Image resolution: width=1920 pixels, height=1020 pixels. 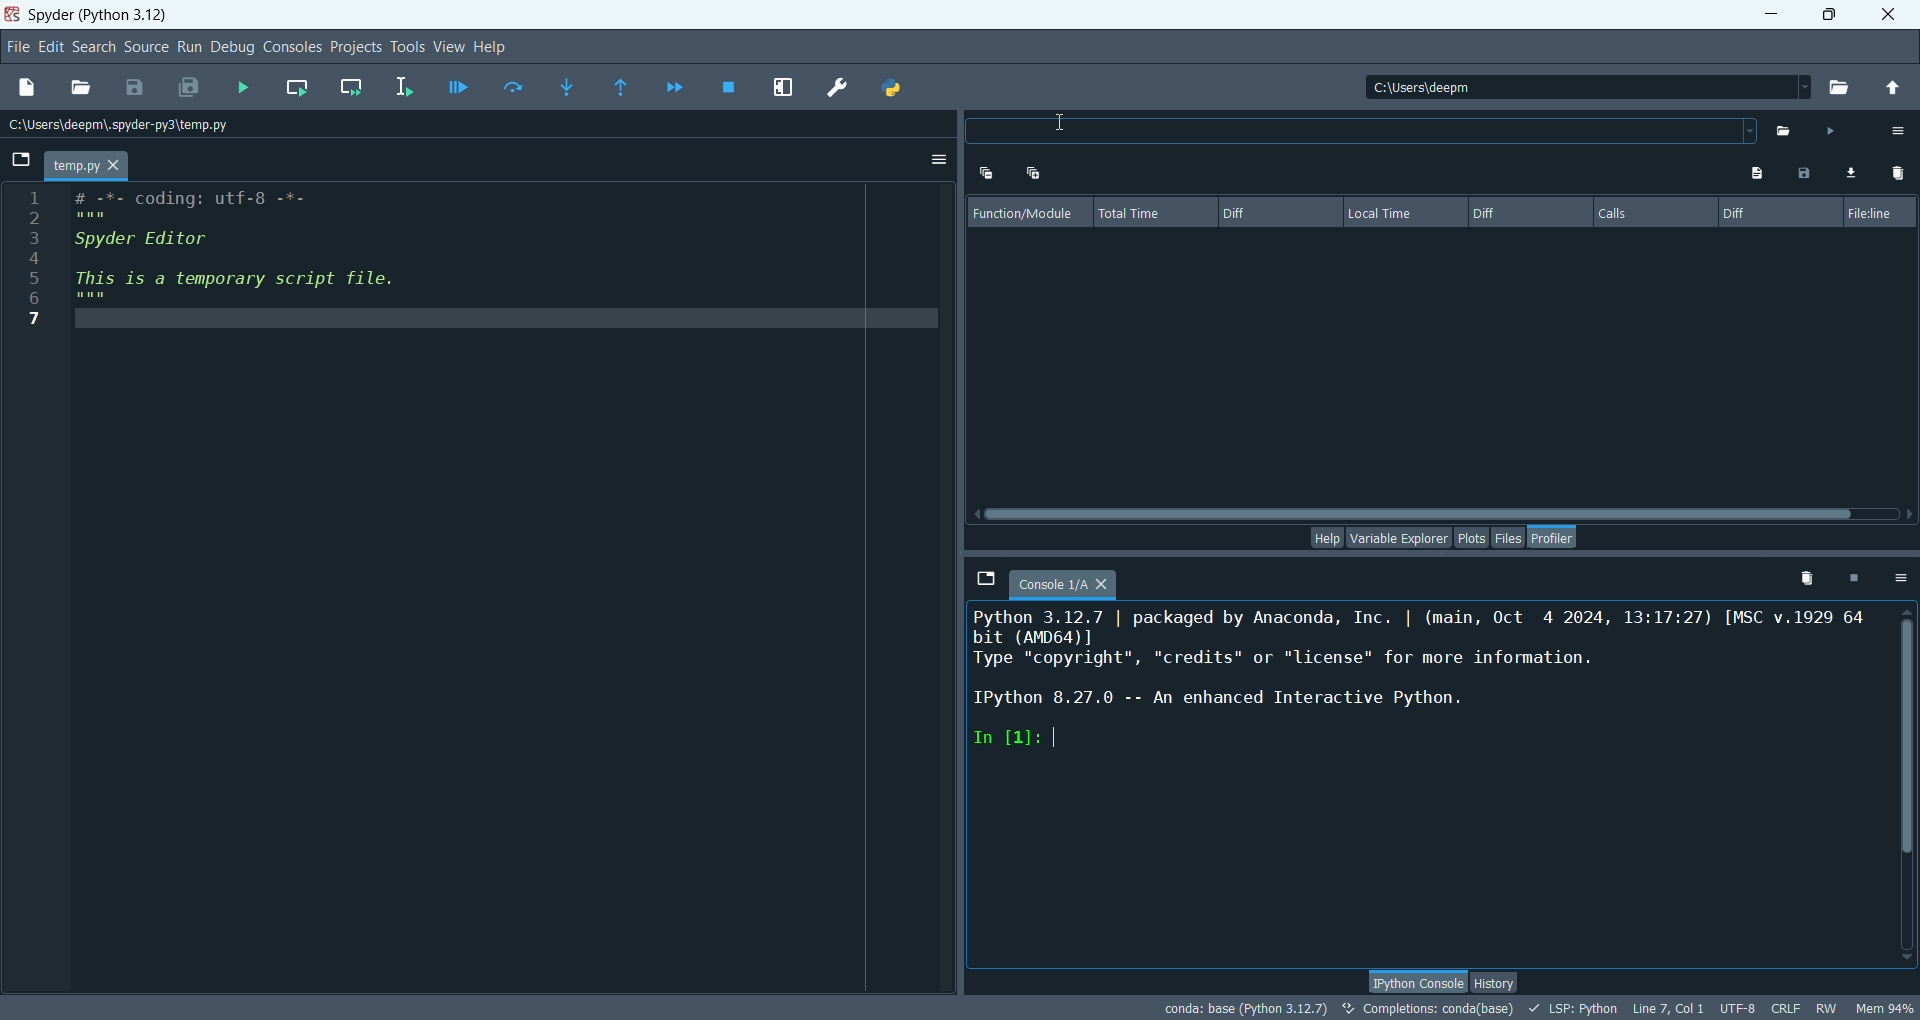 What do you see at coordinates (232, 49) in the screenshot?
I see `debug` at bounding box center [232, 49].